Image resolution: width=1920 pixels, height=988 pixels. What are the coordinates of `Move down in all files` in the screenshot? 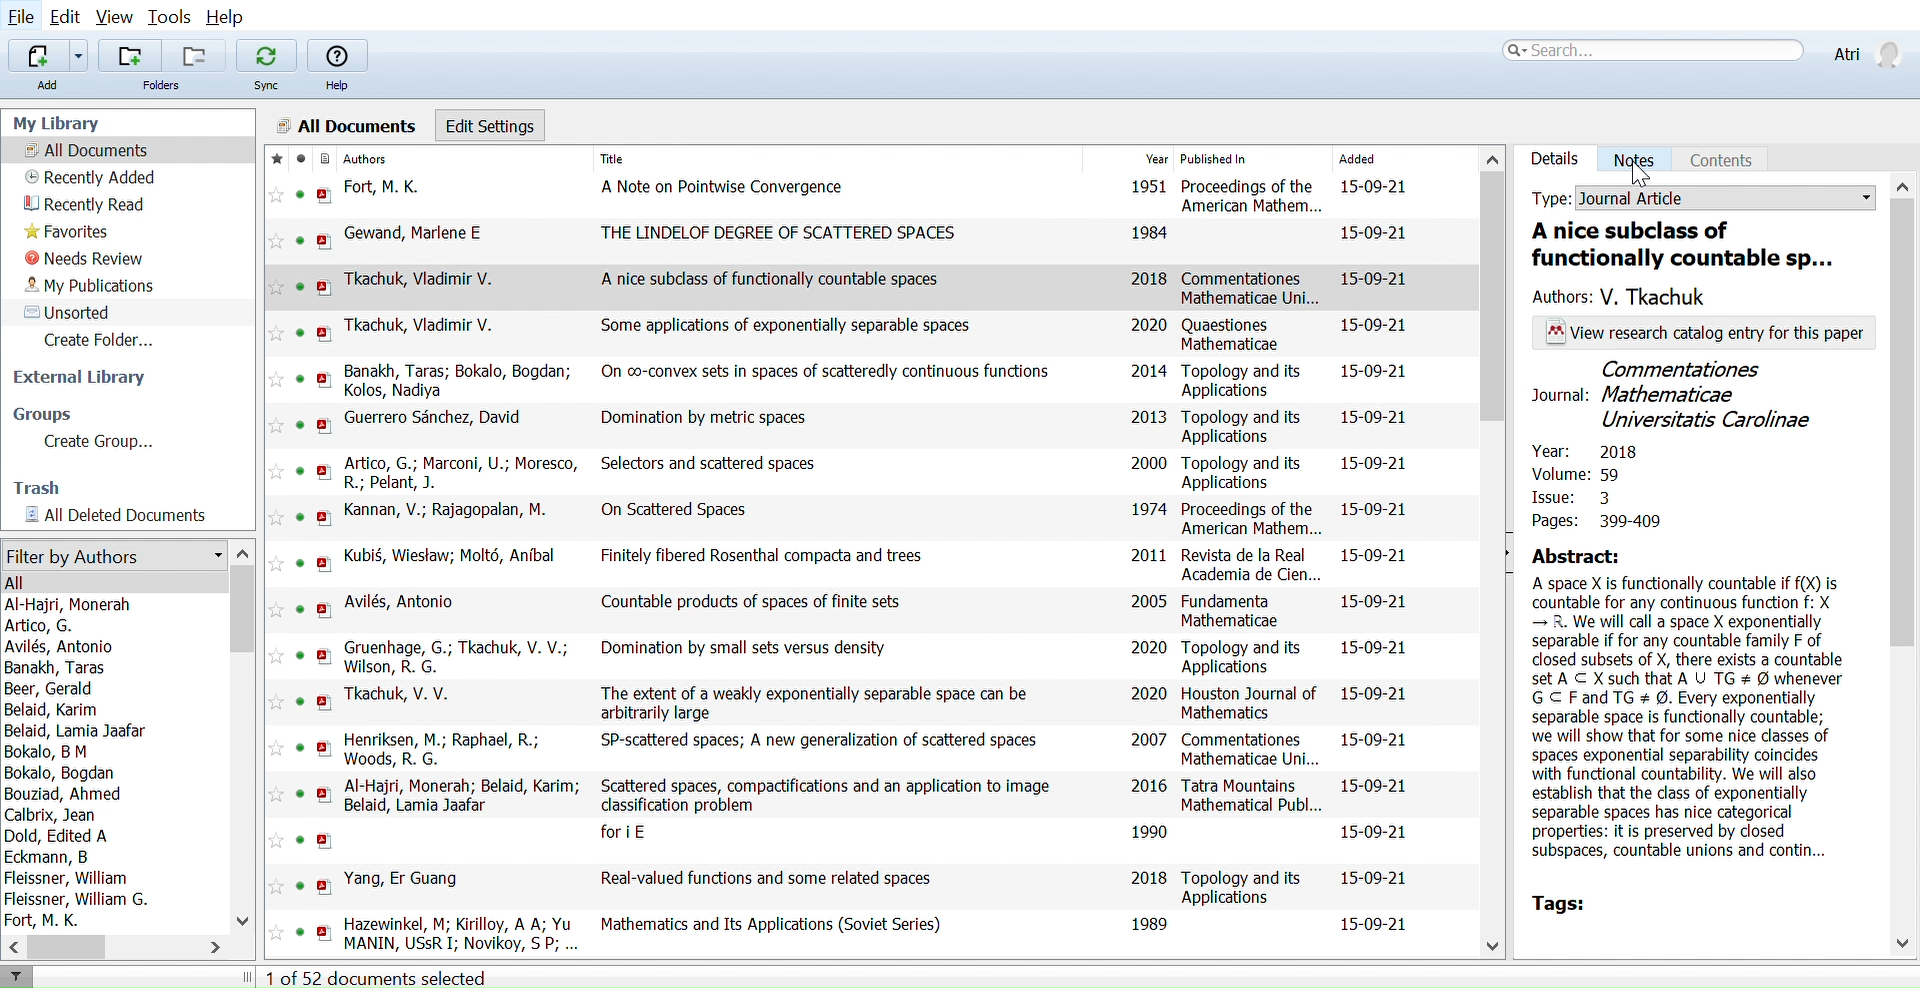 It's located at (1494, 948).